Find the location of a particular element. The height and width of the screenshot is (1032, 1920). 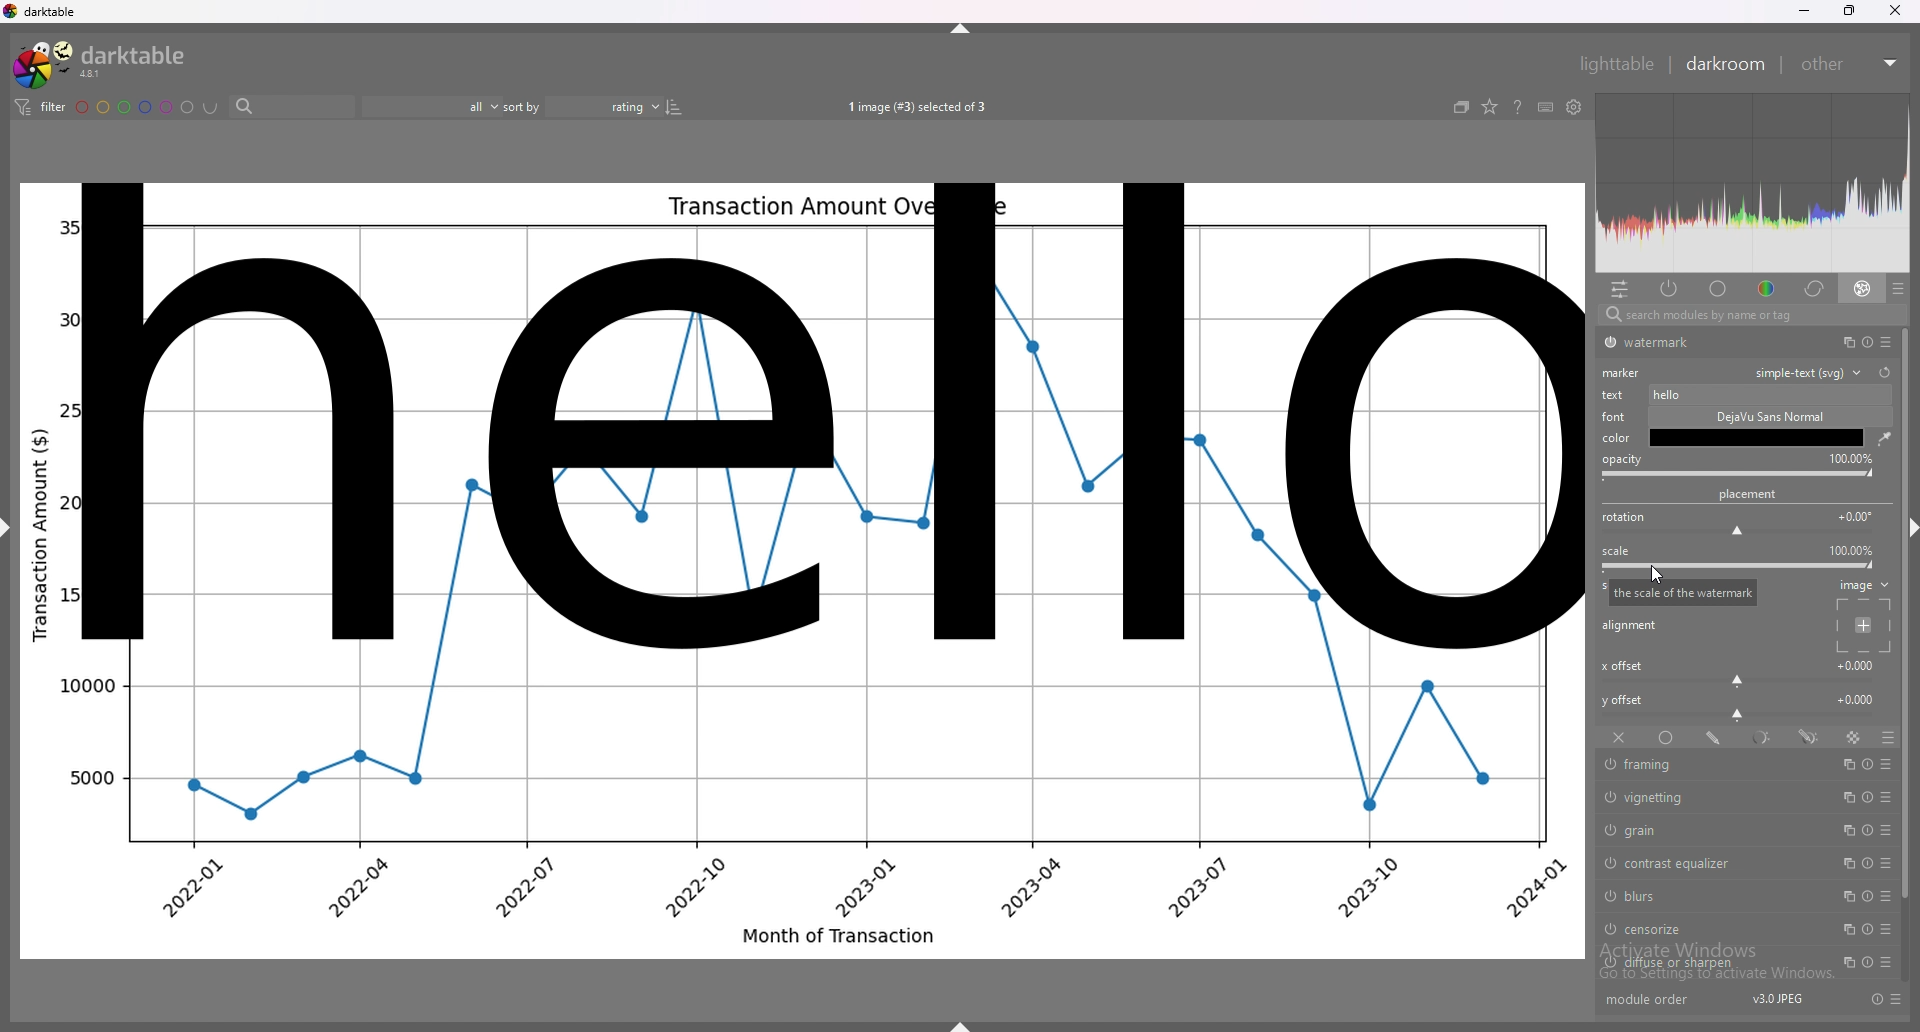

switch off is located at coordinates (1609, 766).